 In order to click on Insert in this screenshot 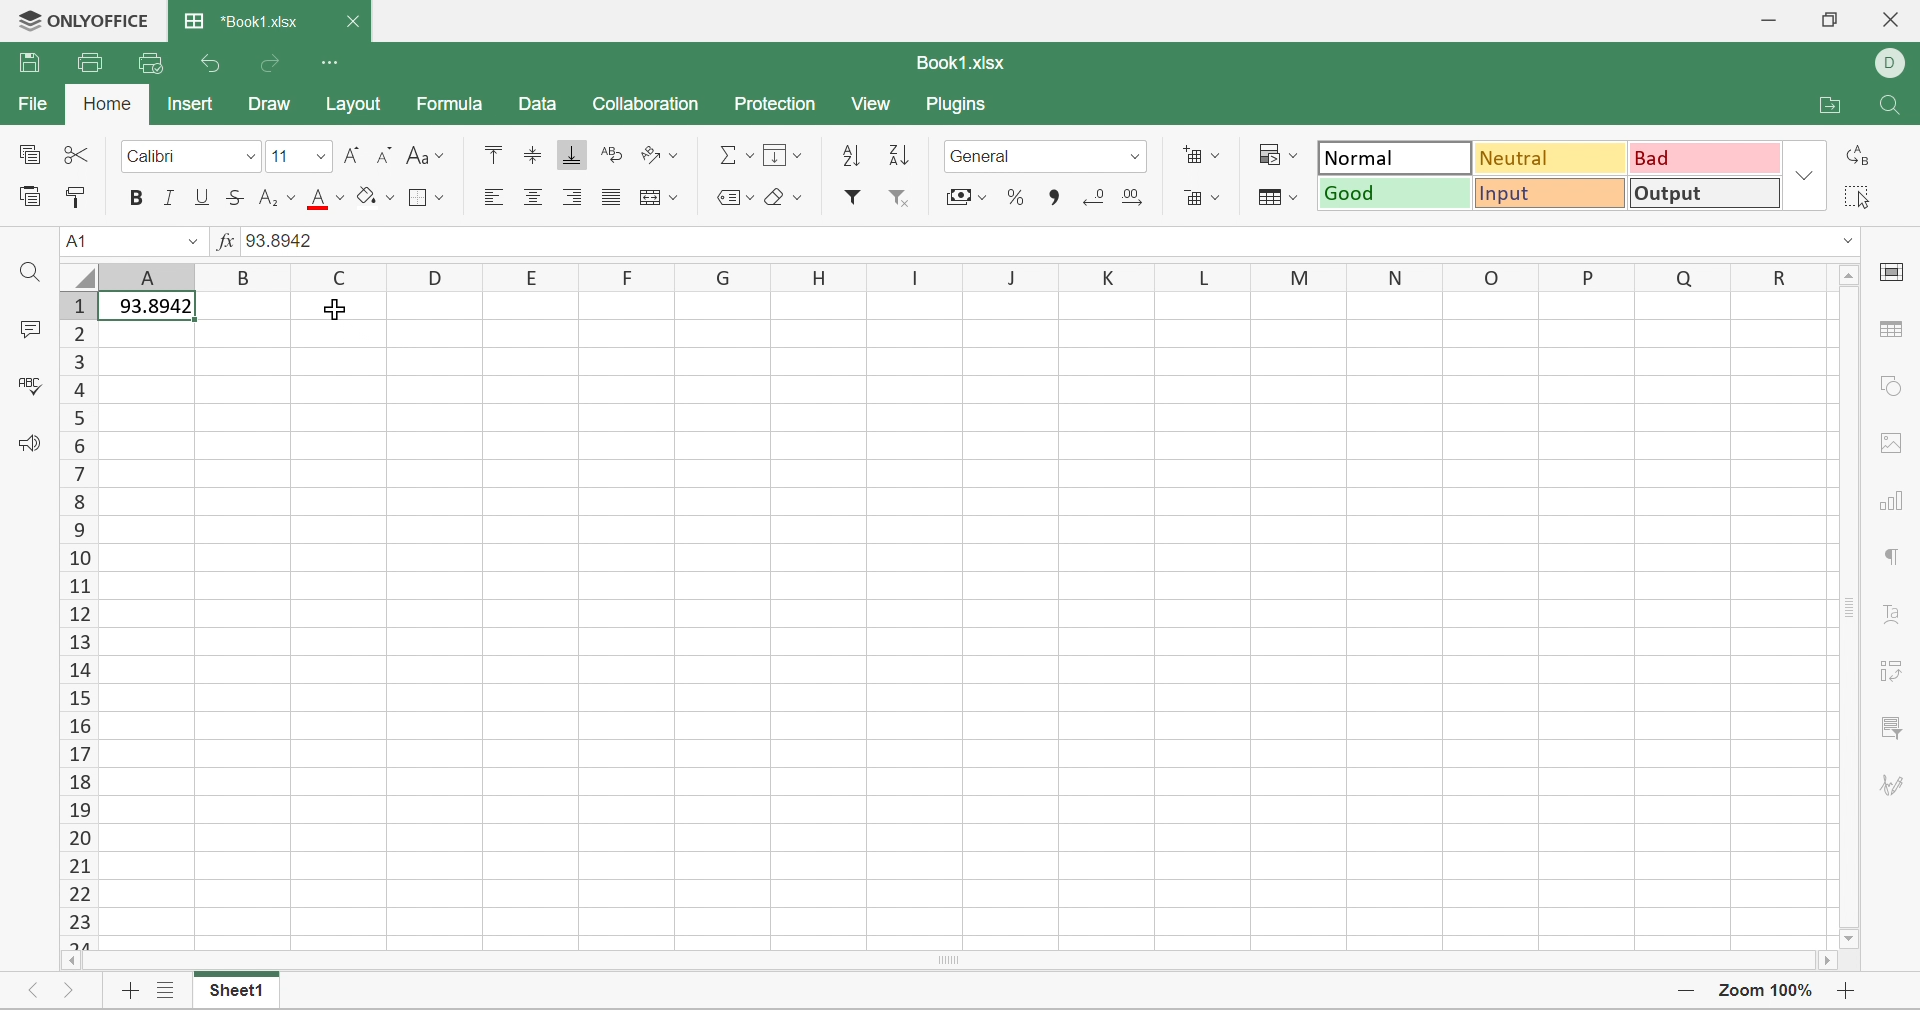, I will do `click(190, 103)`.